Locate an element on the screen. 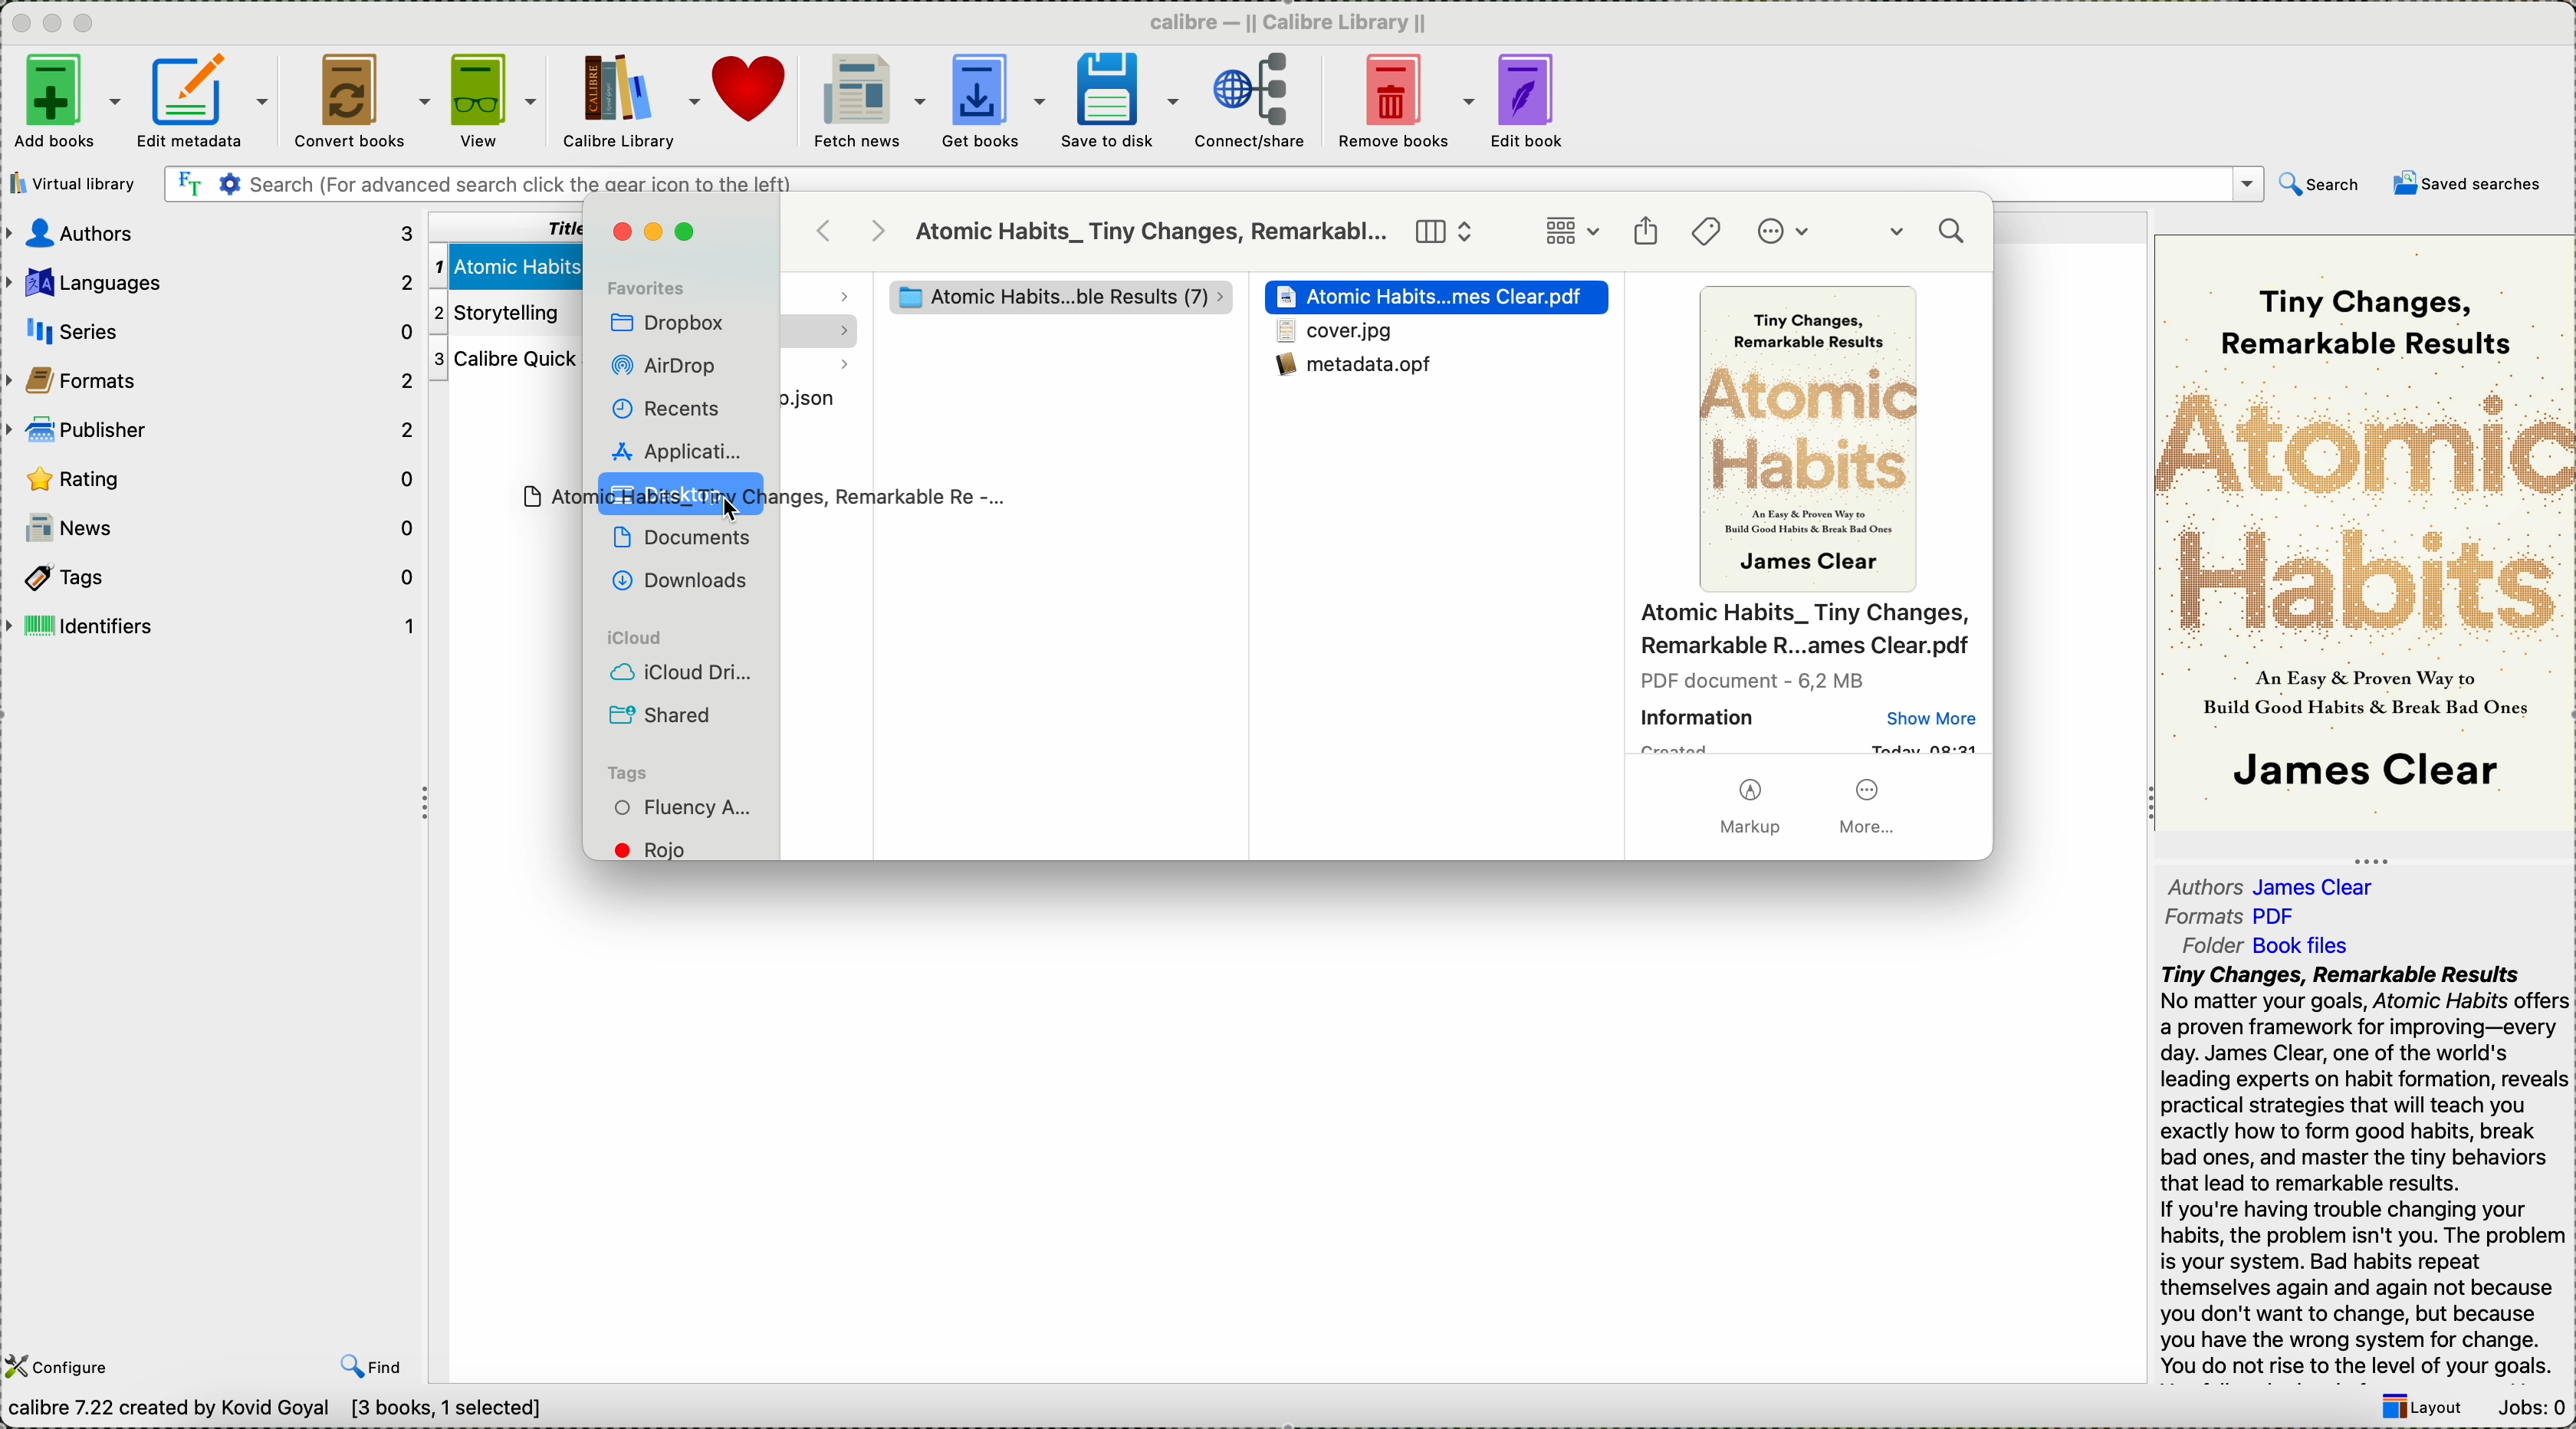 This screenshot has width=2576, height=1429. Documents is located at coordinates (682, 537).